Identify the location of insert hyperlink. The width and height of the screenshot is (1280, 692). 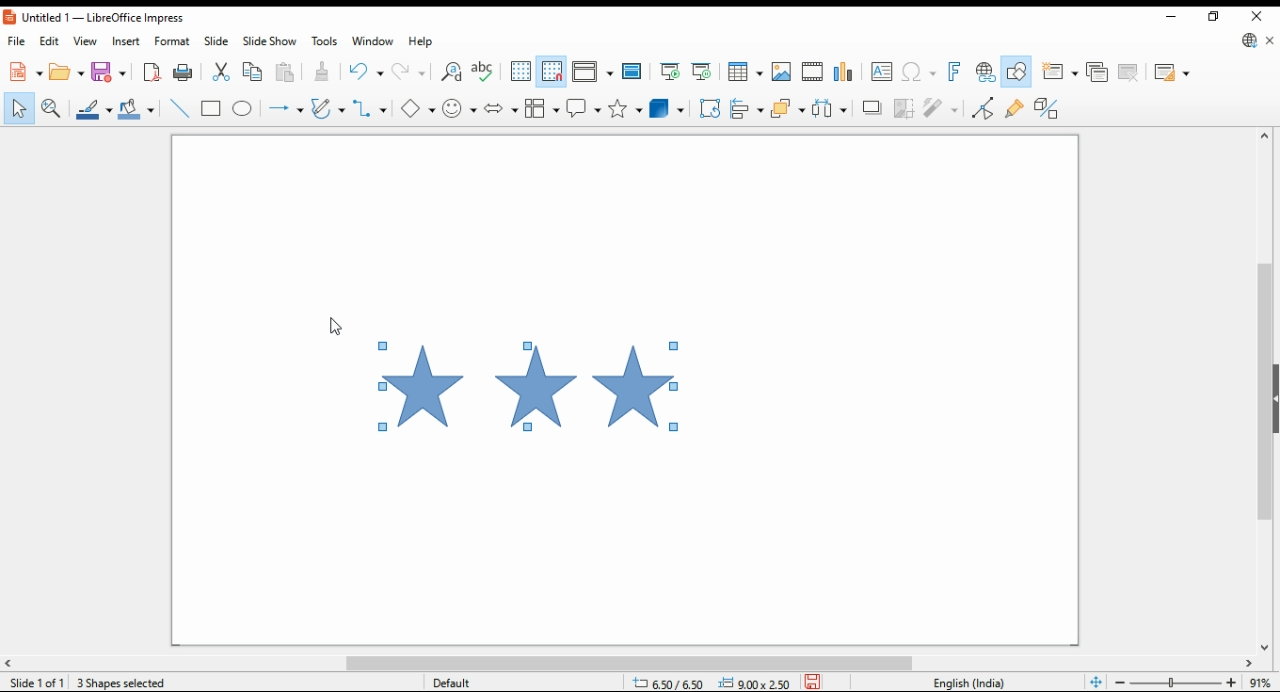
(984, 71).